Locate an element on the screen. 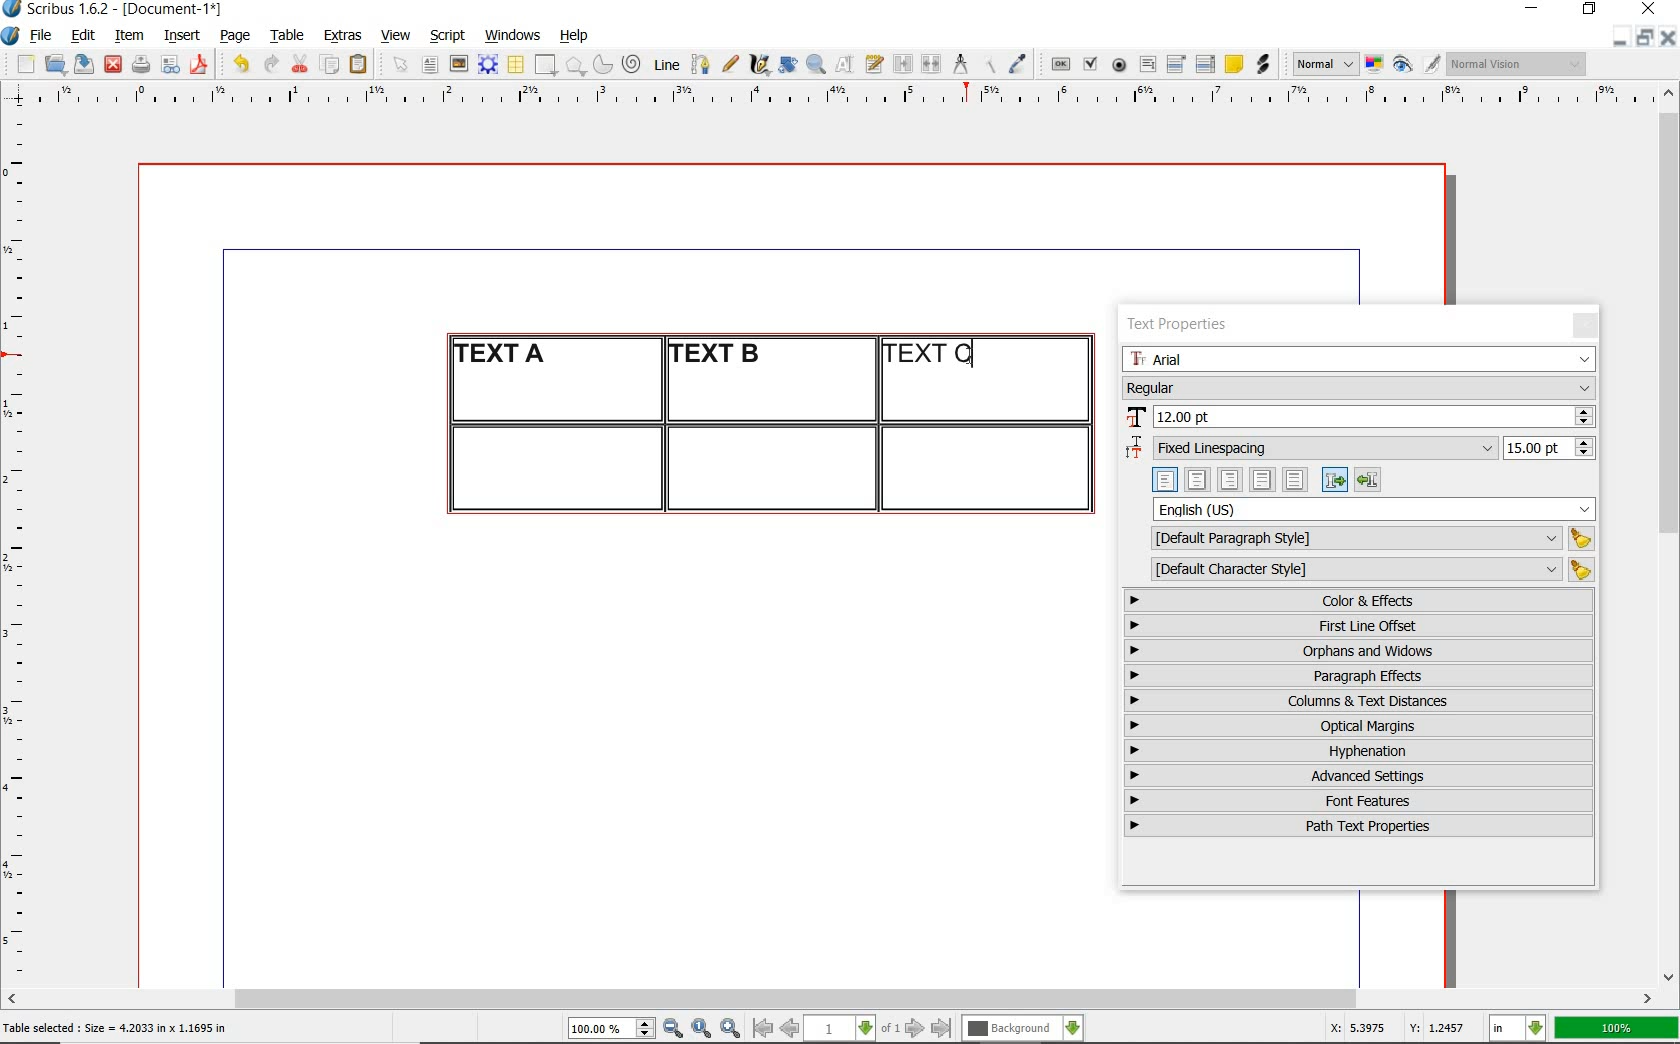 The image size is (1680, 1044). help is located at coordinates (572, 37).